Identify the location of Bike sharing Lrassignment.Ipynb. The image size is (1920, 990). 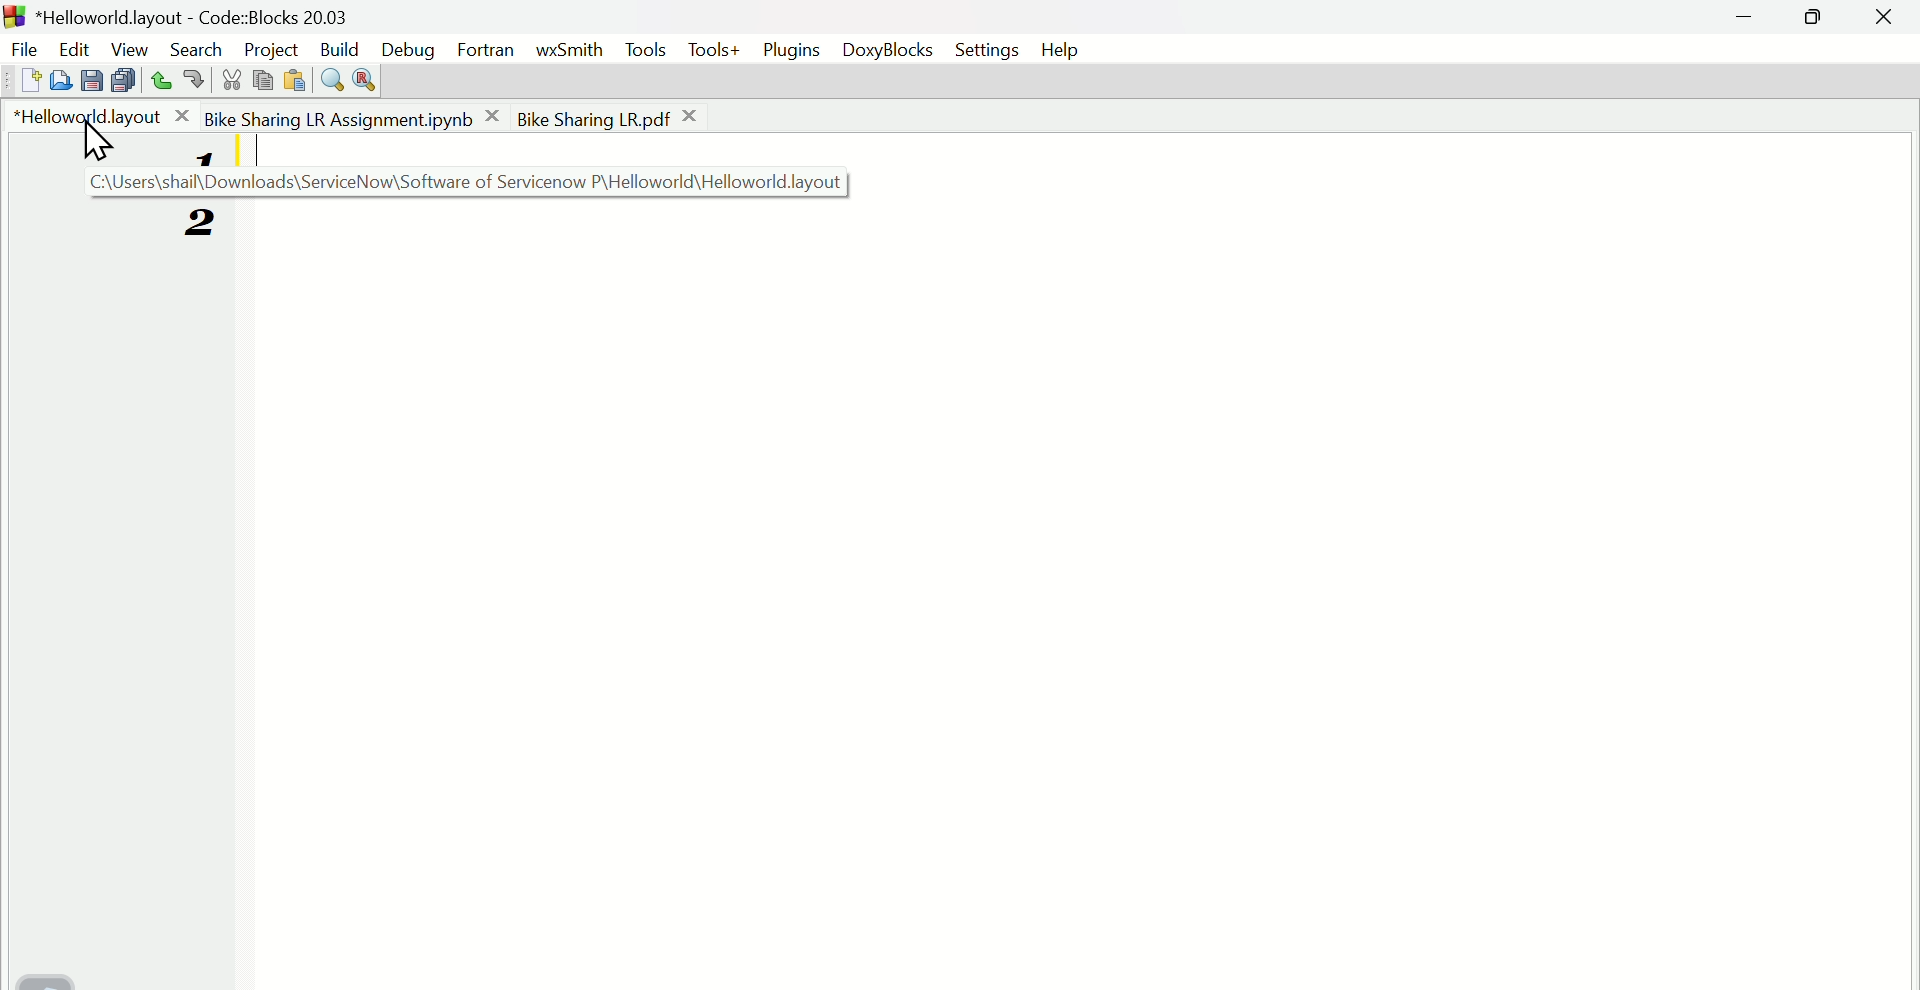
(354, 116).